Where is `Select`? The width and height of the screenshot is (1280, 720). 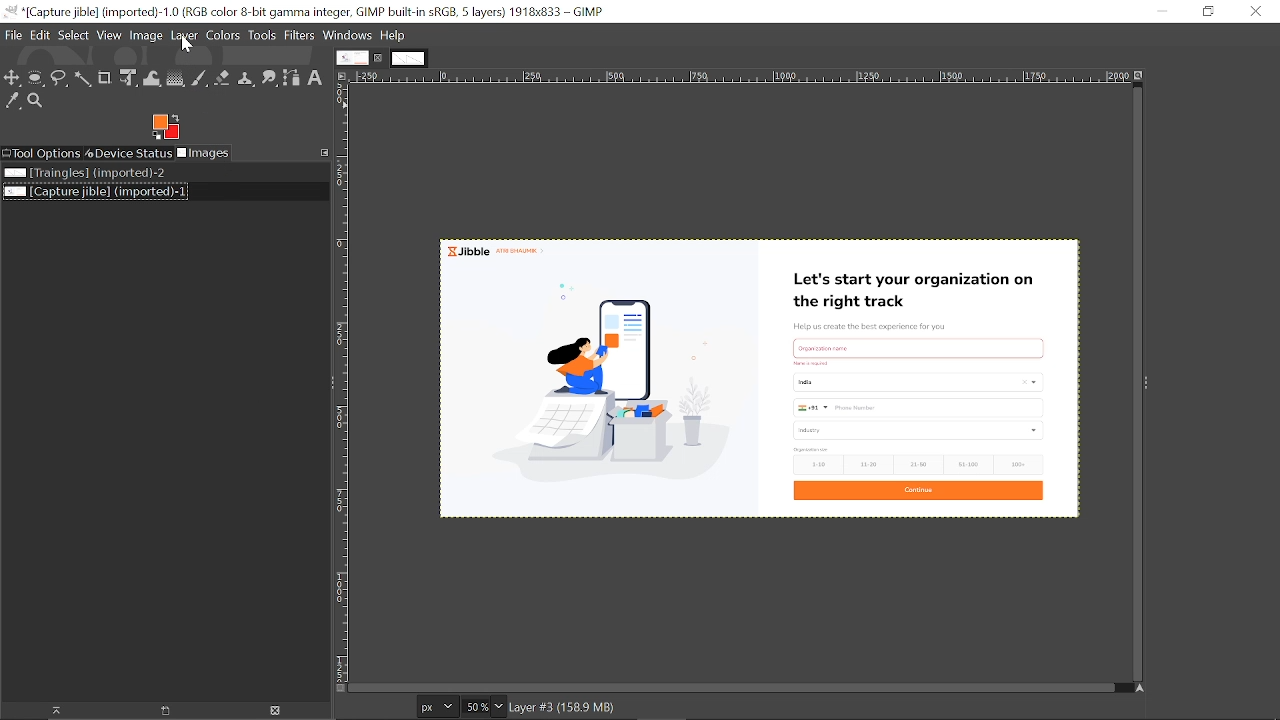
Select is located at coordinates (73, 36).